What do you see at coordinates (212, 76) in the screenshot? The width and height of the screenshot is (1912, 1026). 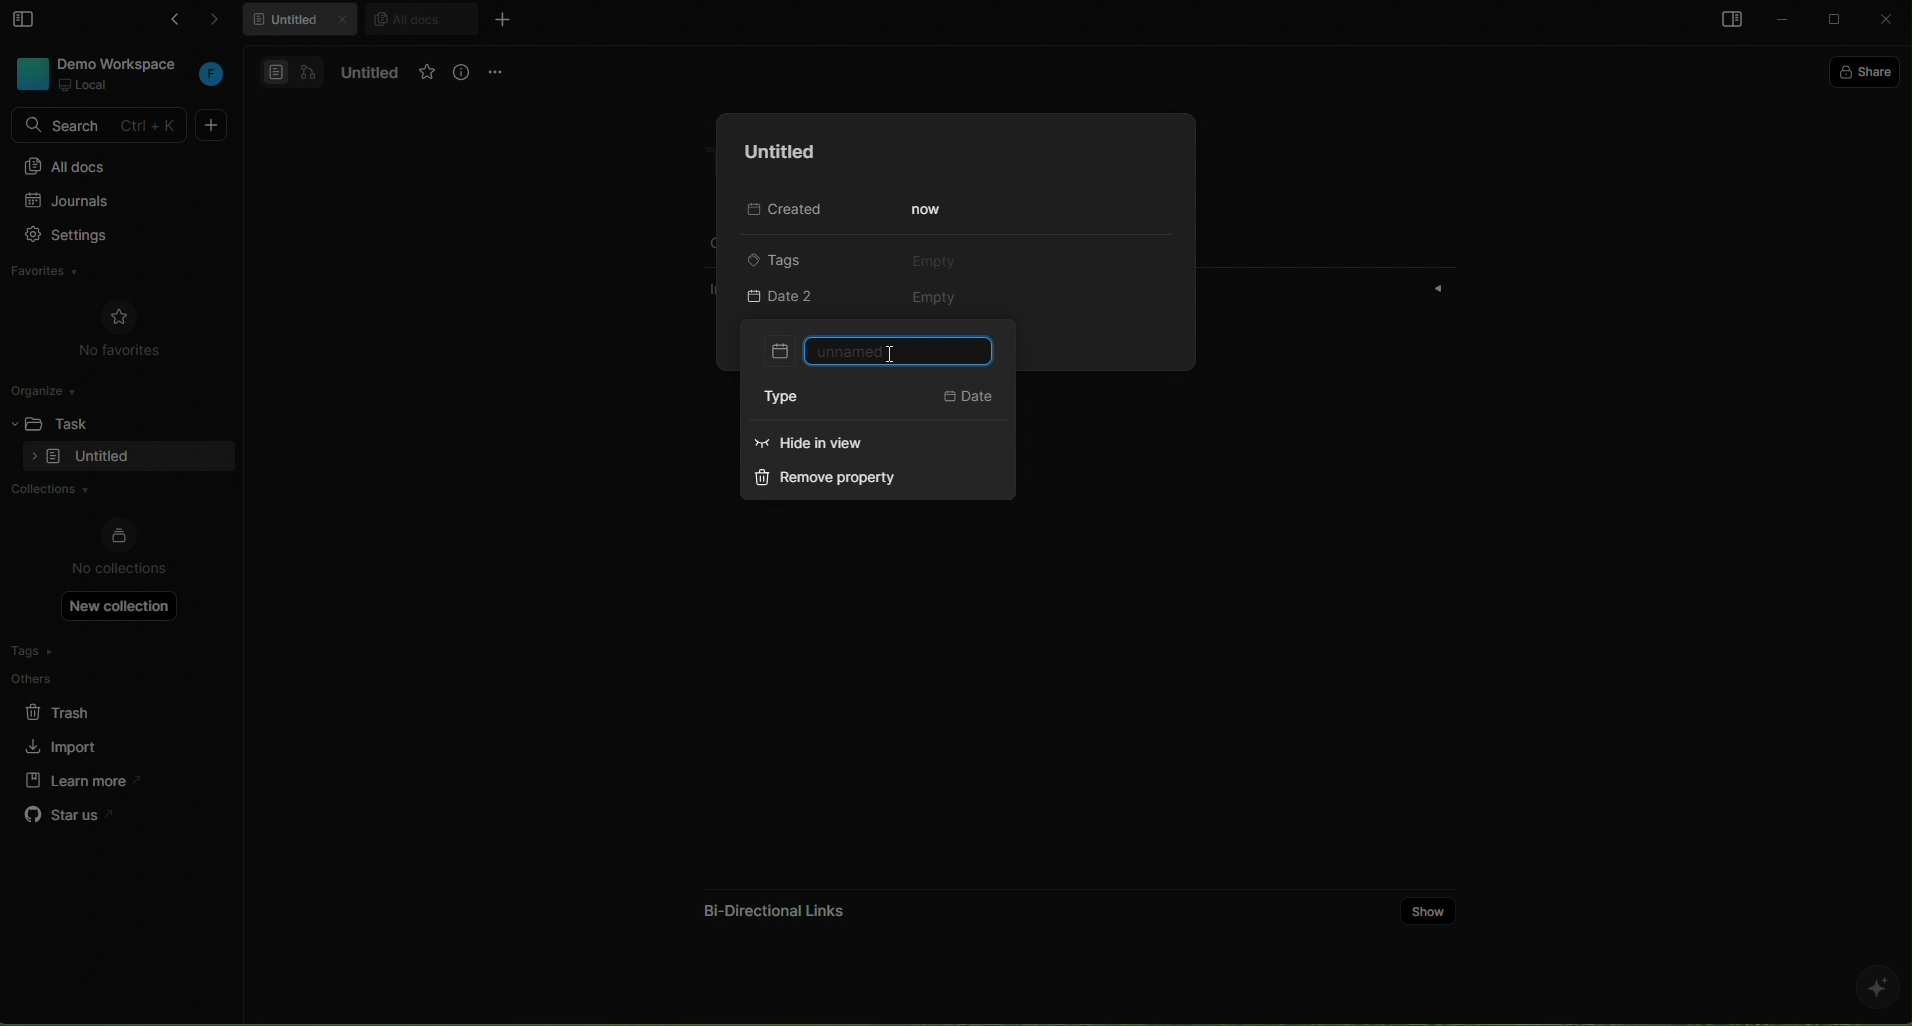 I see `workspace initial` at bounding box center [212, 76].